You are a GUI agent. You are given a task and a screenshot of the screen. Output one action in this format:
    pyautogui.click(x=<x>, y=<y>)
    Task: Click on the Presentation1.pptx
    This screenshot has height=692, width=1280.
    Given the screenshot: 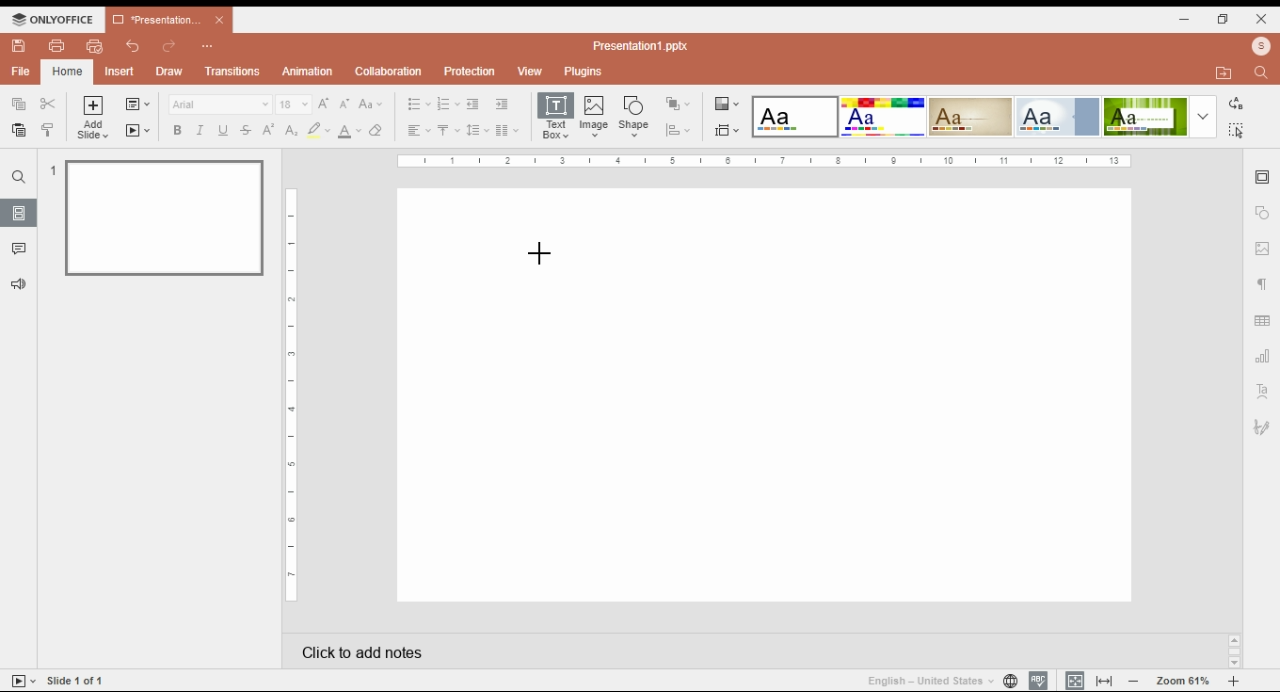 What is the action you would take?
    pyautogui.click(x=640, y=47)
    